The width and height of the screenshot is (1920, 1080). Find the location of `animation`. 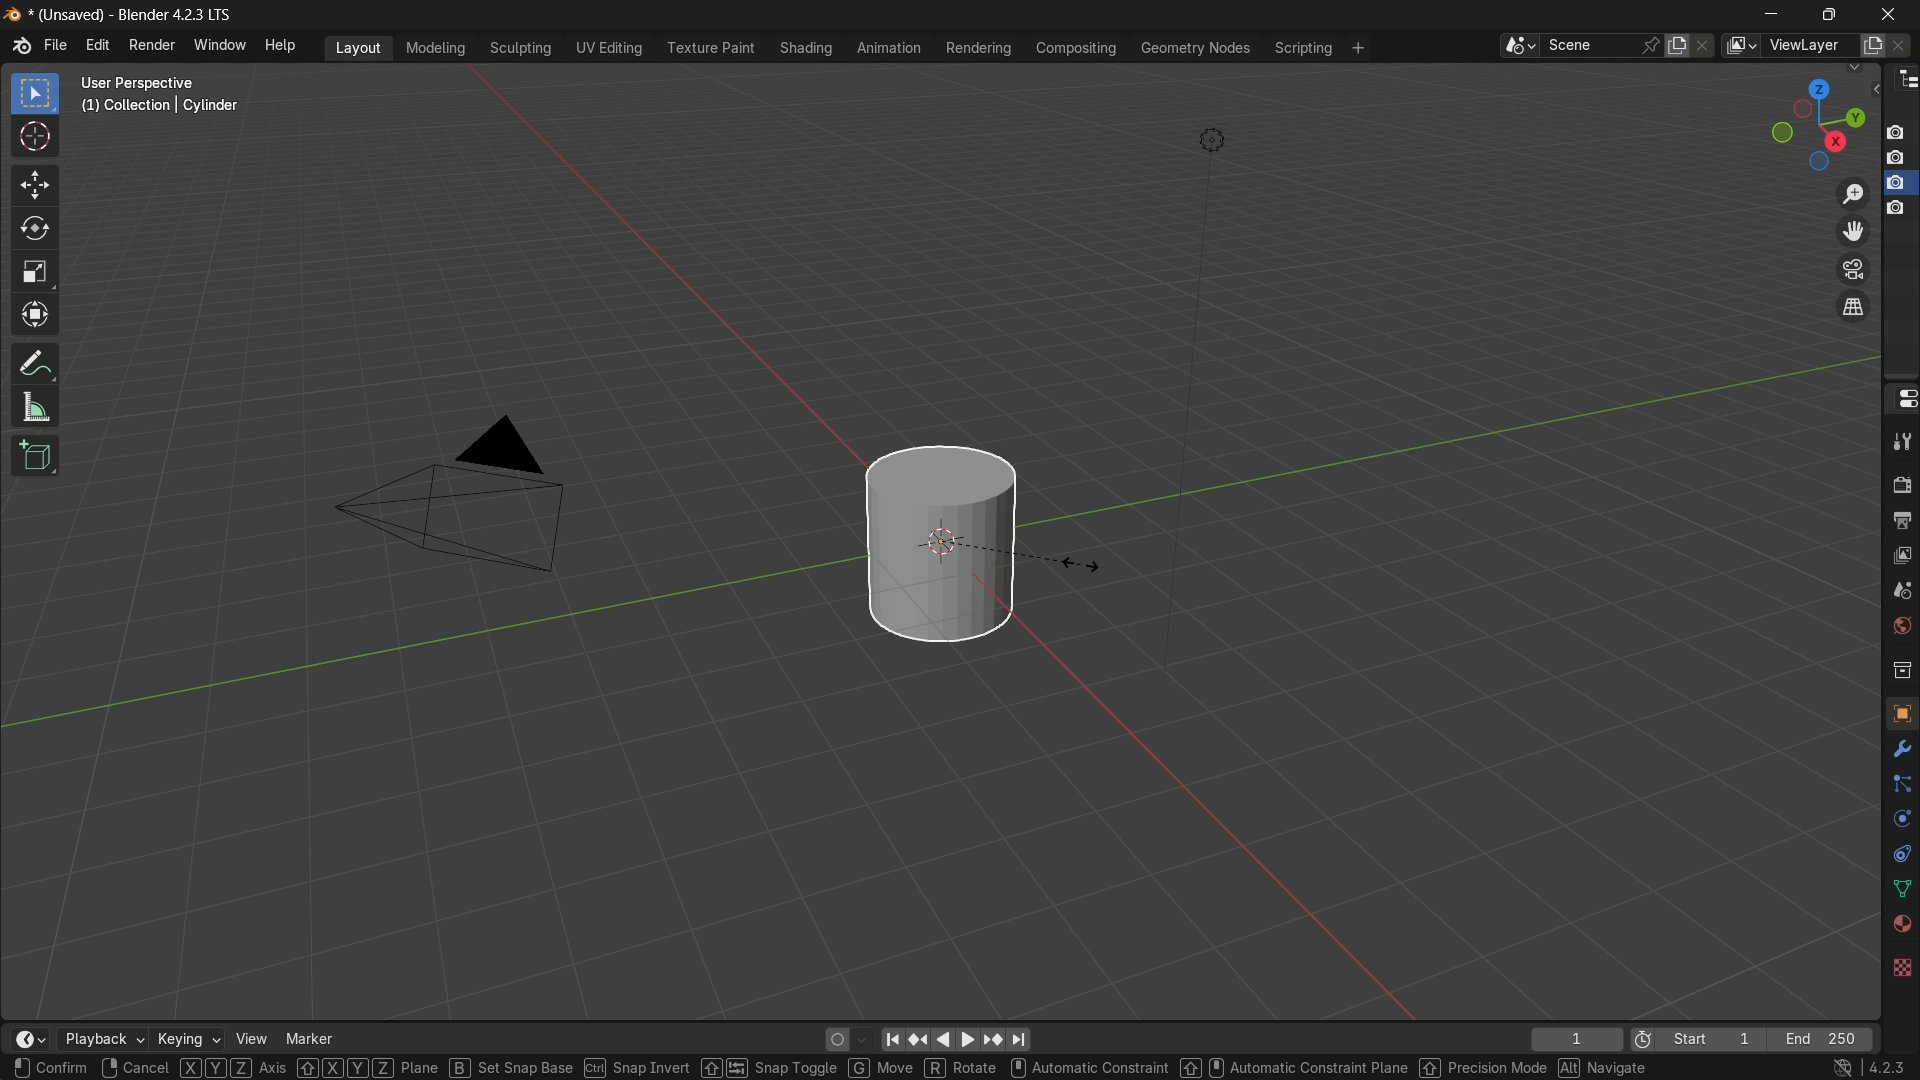

animation is located at coordinates (889, 48).